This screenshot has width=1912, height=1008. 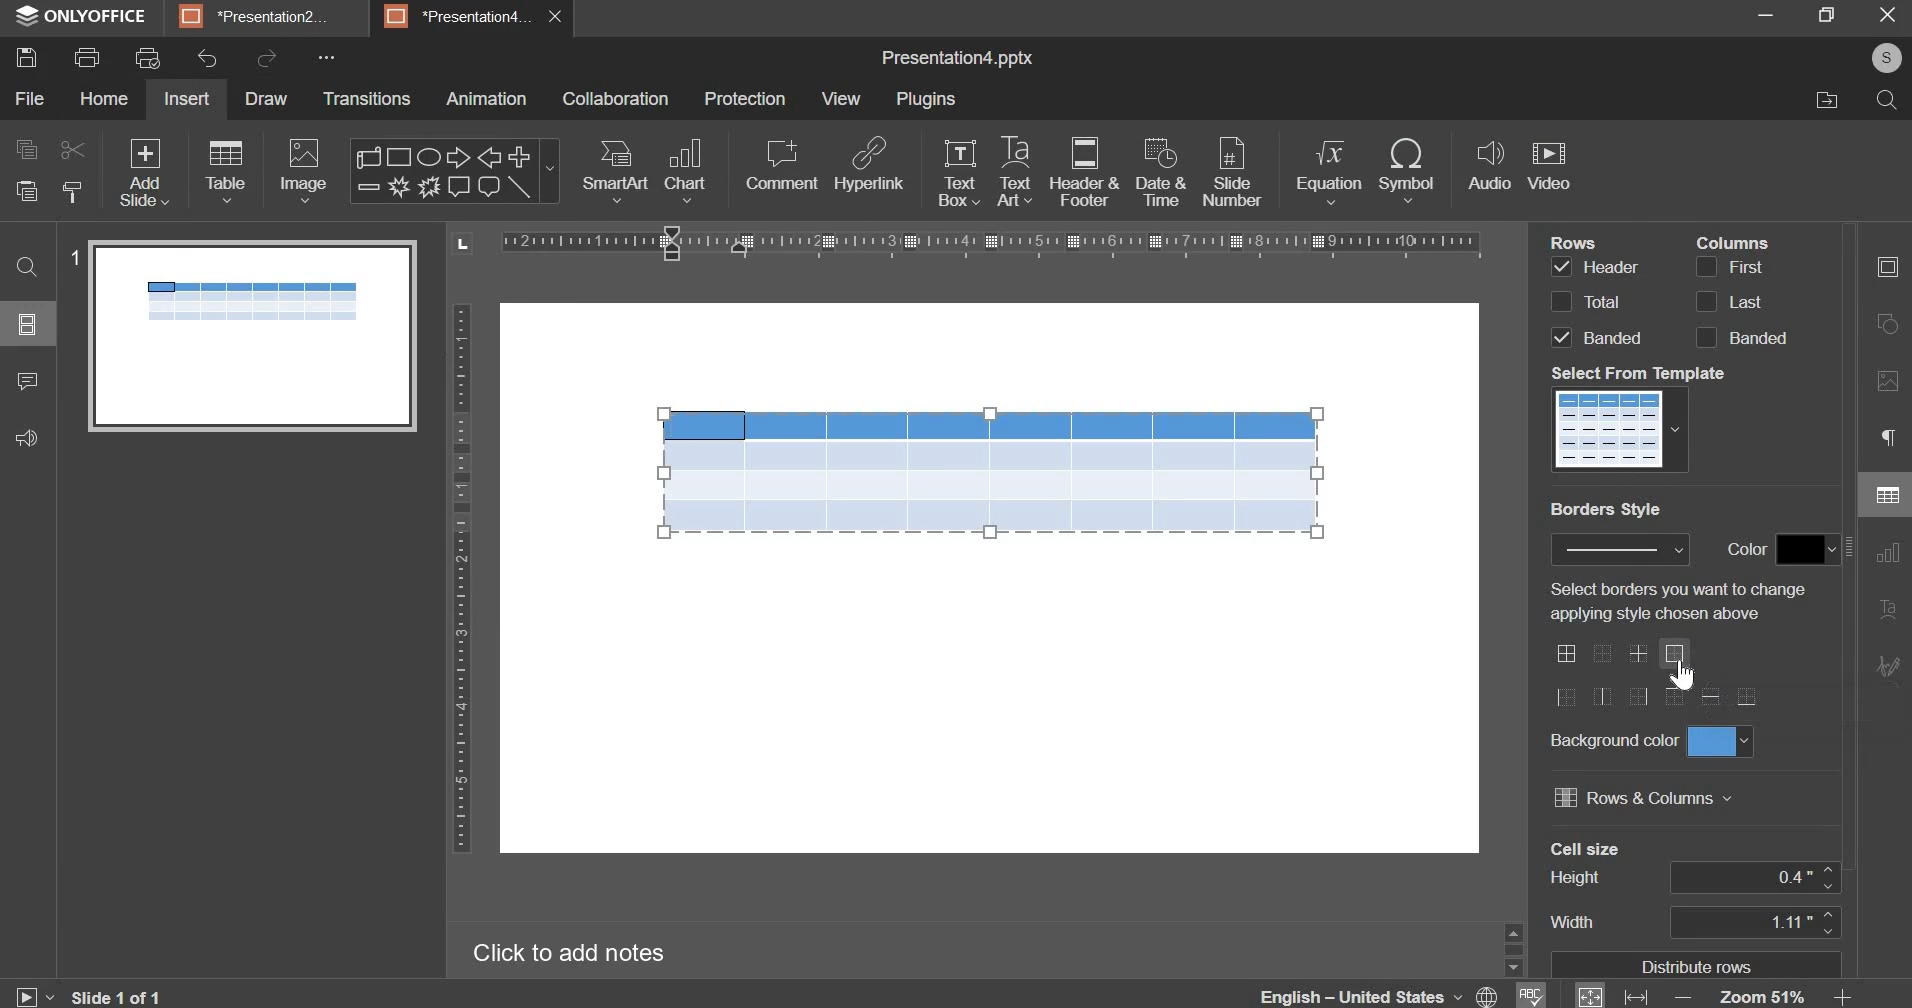 What do you see at coordinates (1160, 171) in the screenshot?
I see `date & time` at bounding box center [1160, 171].